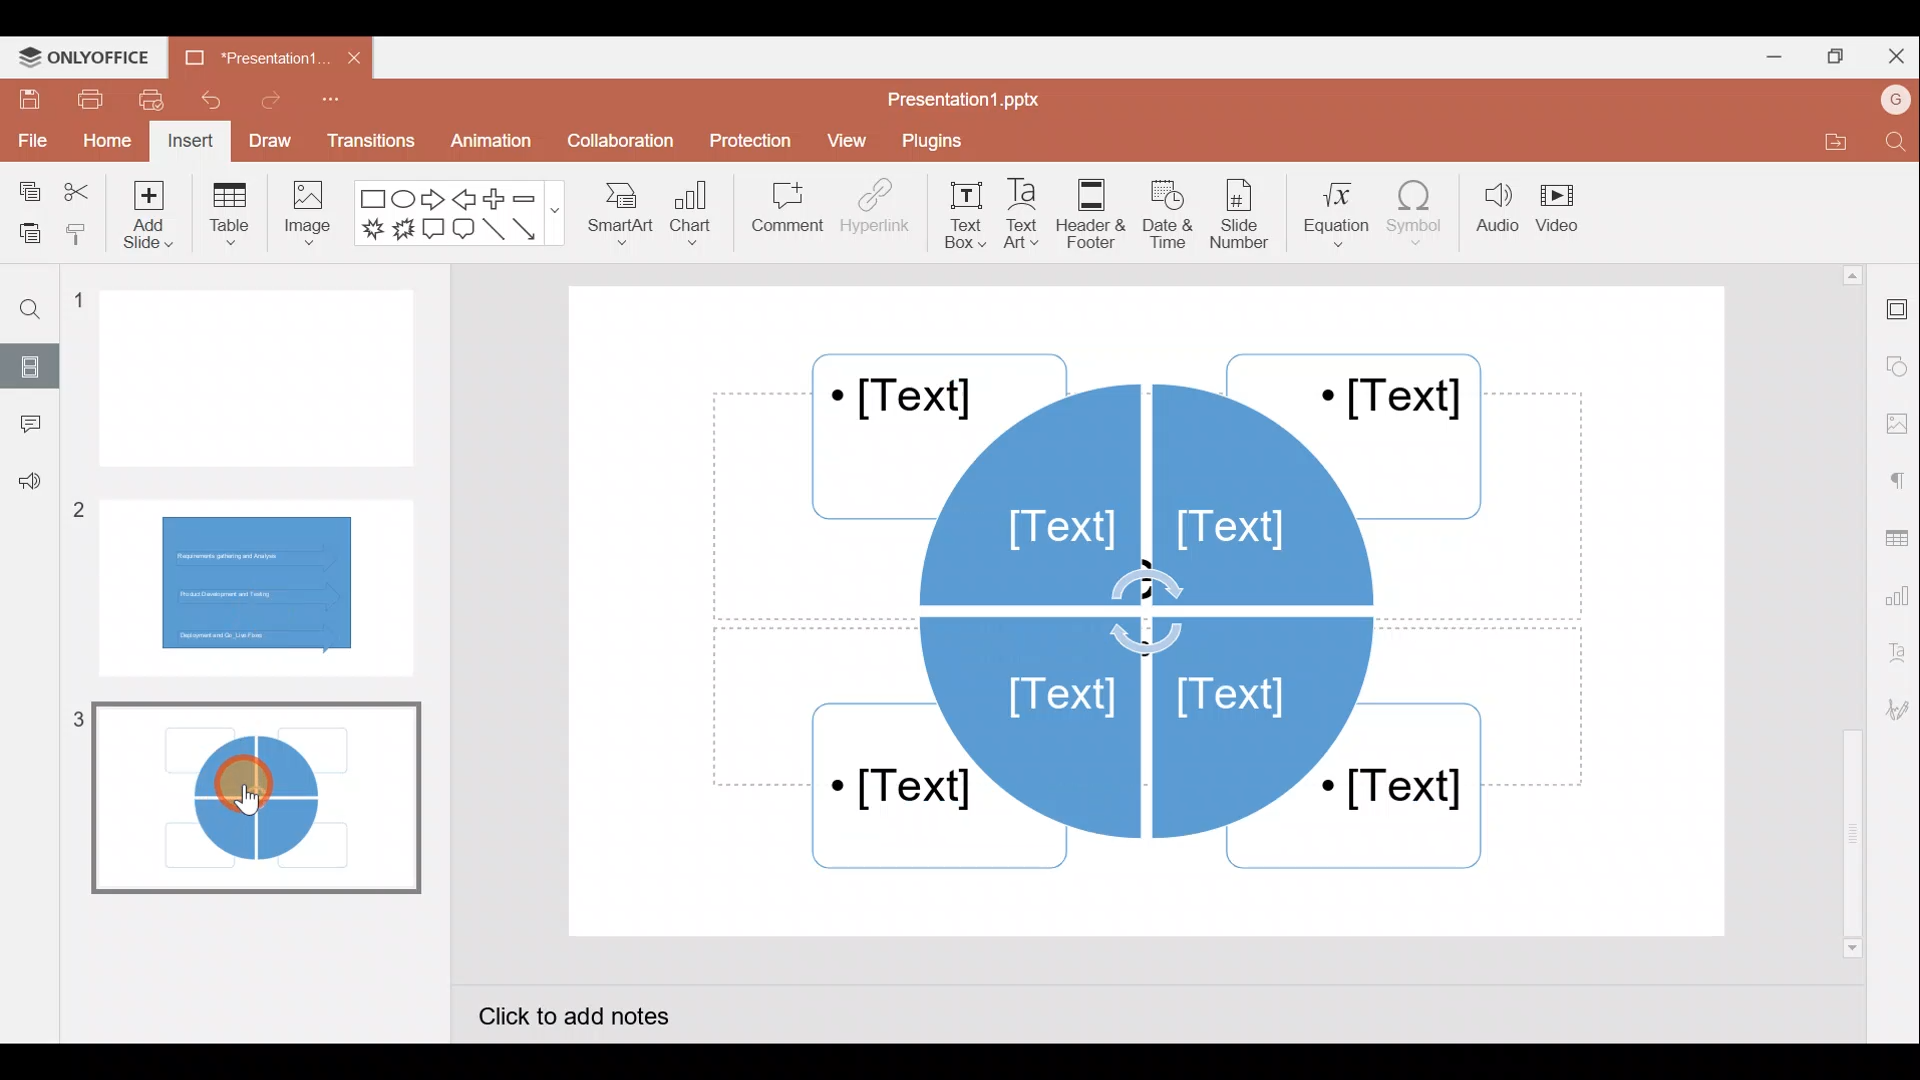 Image resolution: width=1920 pixels, height=1080 pixels. I want to click on Plugins, so click(941, 143).